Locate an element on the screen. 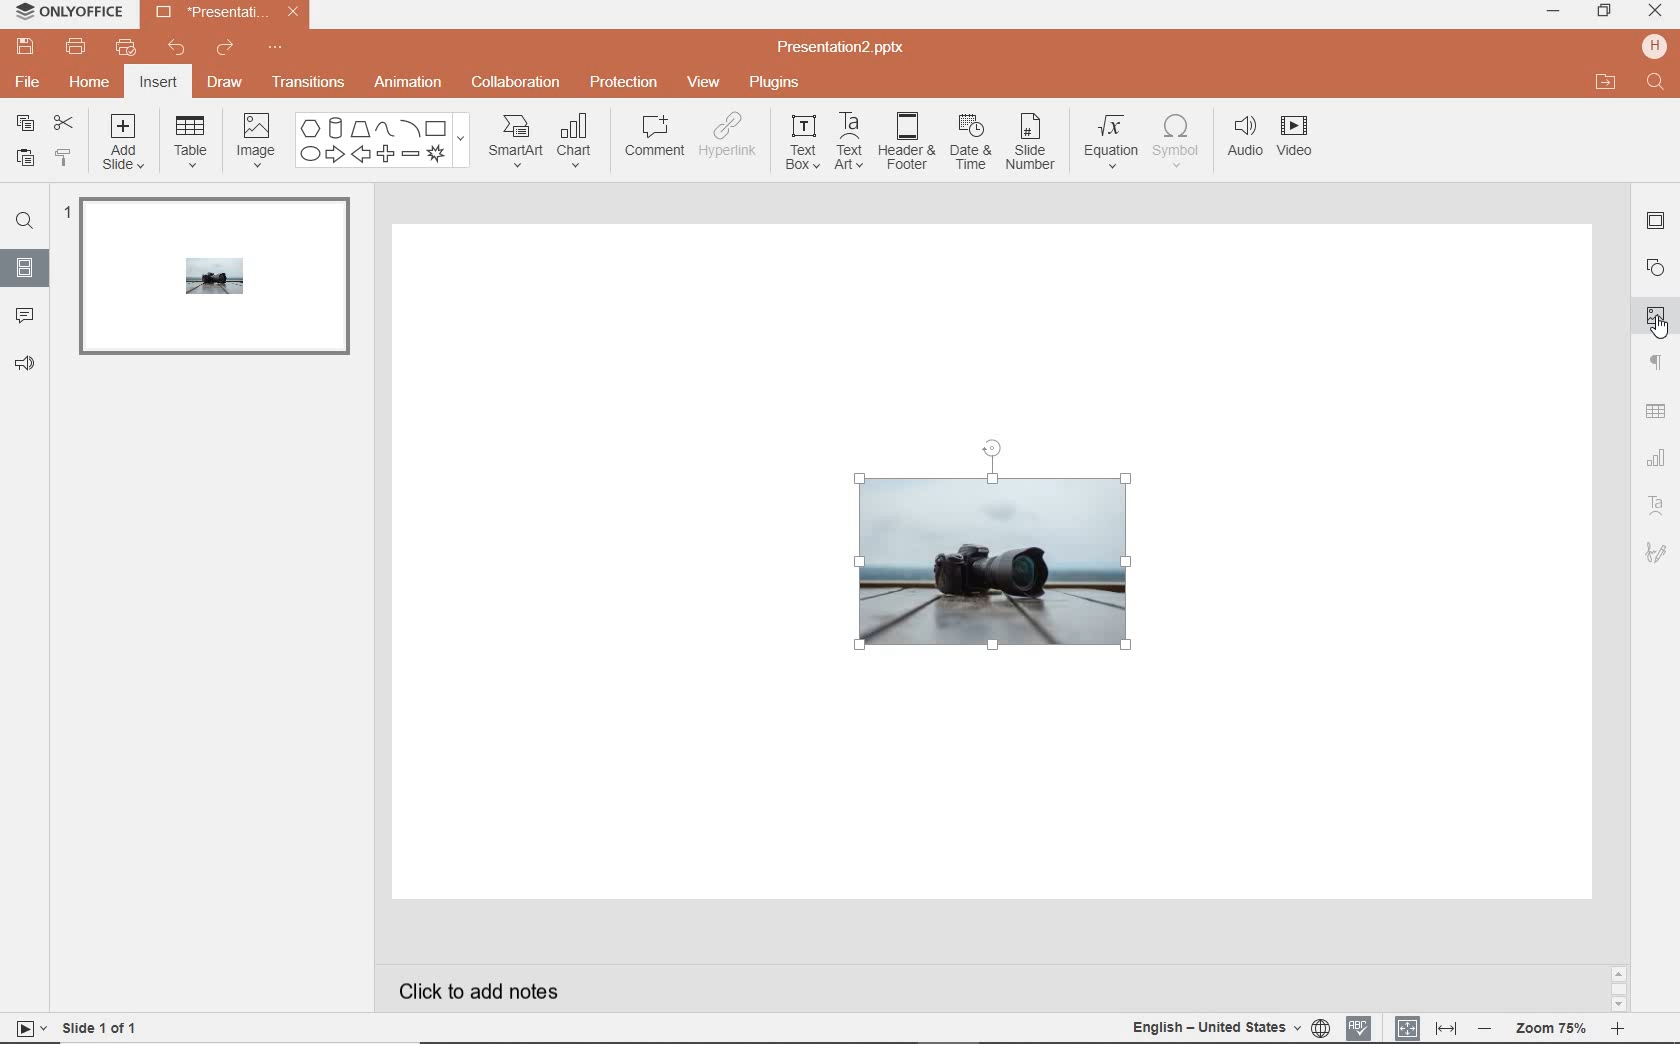 The height and width of the screenshot is (1044, 1680). chart is located at coordinates (581, 142).